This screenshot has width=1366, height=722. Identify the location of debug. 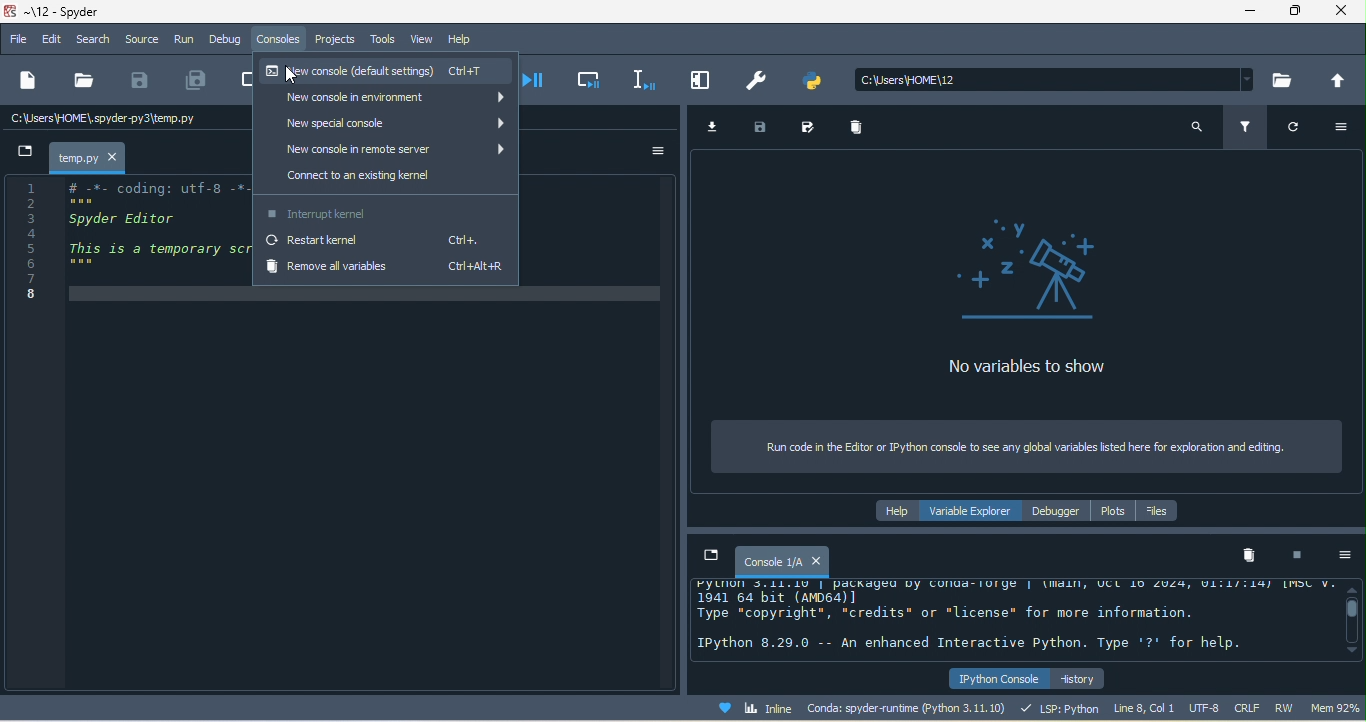
(228, 41).